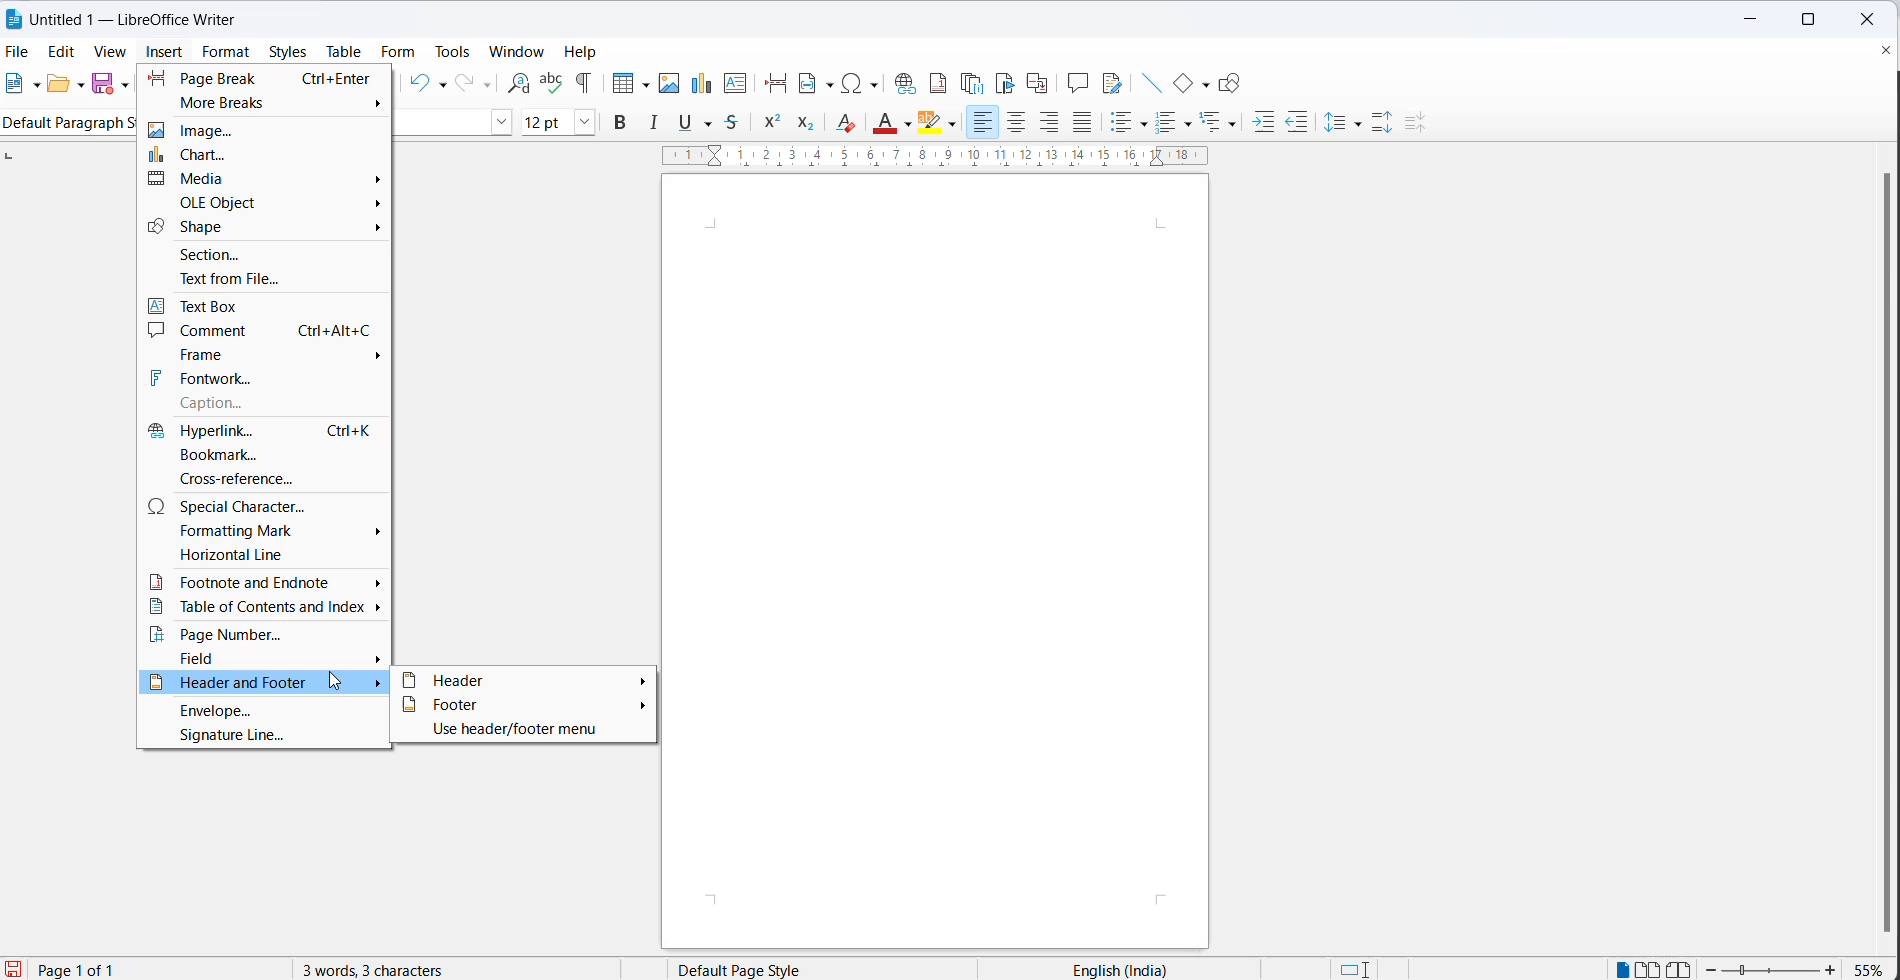  I want to click on save, so click(12, 970).